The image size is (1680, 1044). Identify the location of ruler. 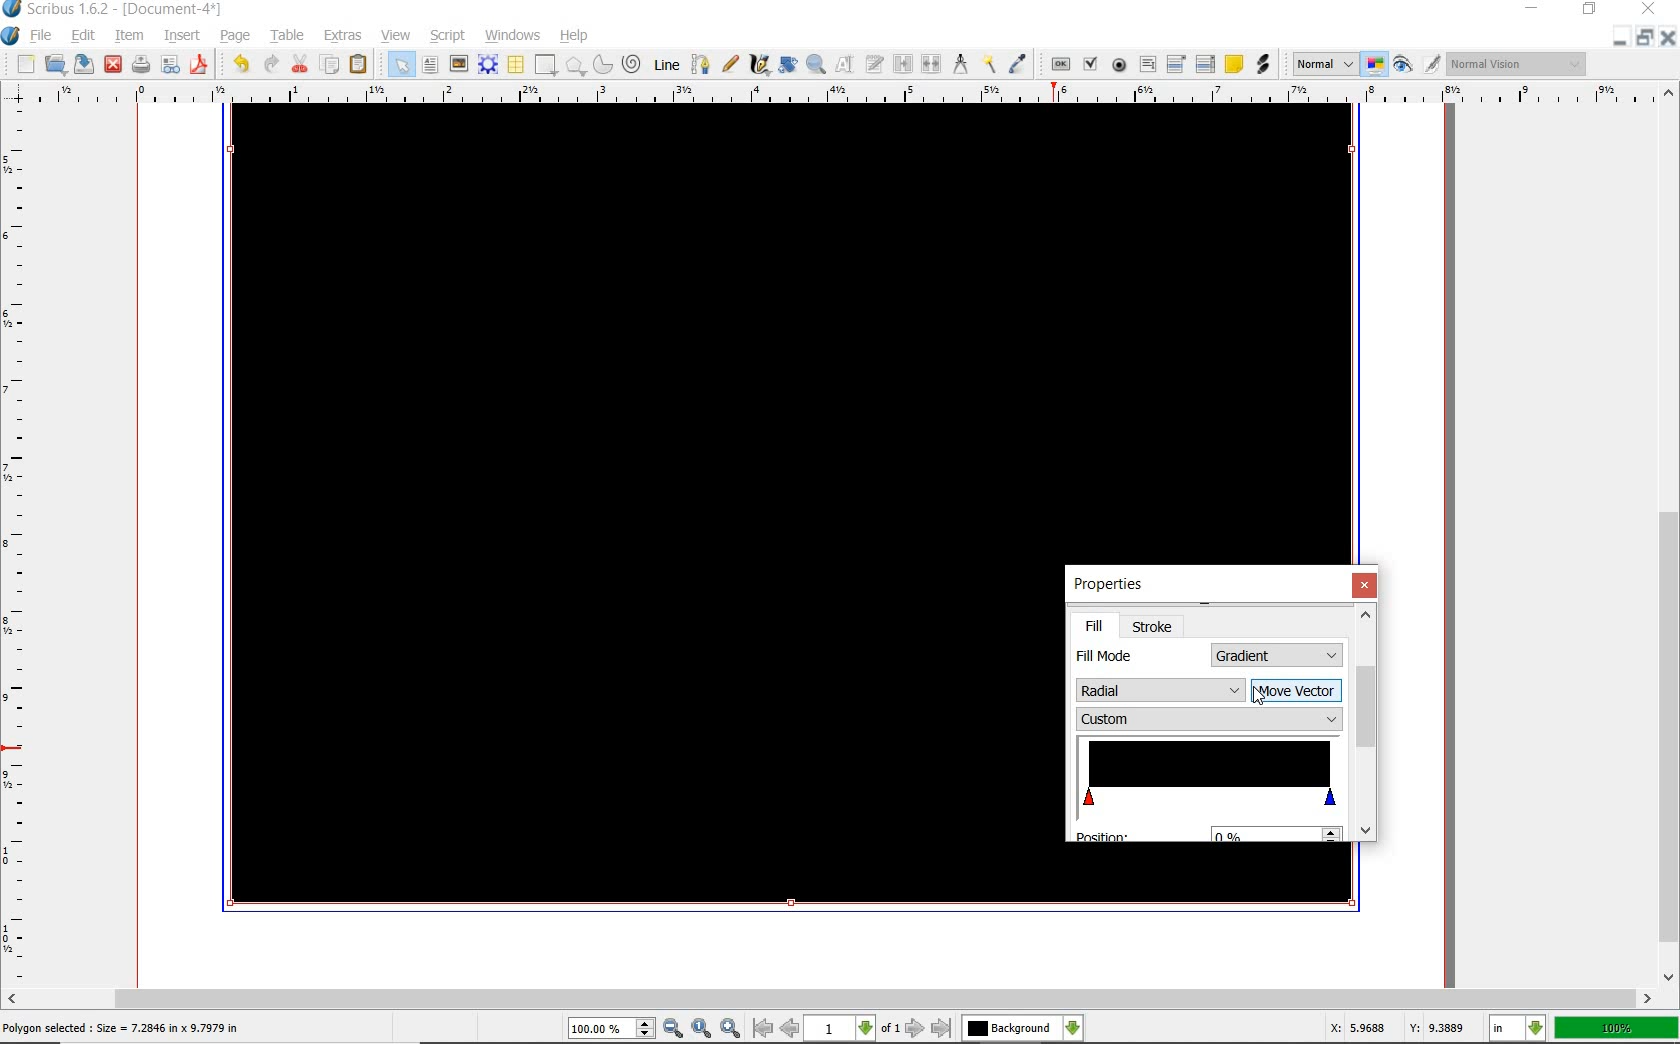
(843, 95).